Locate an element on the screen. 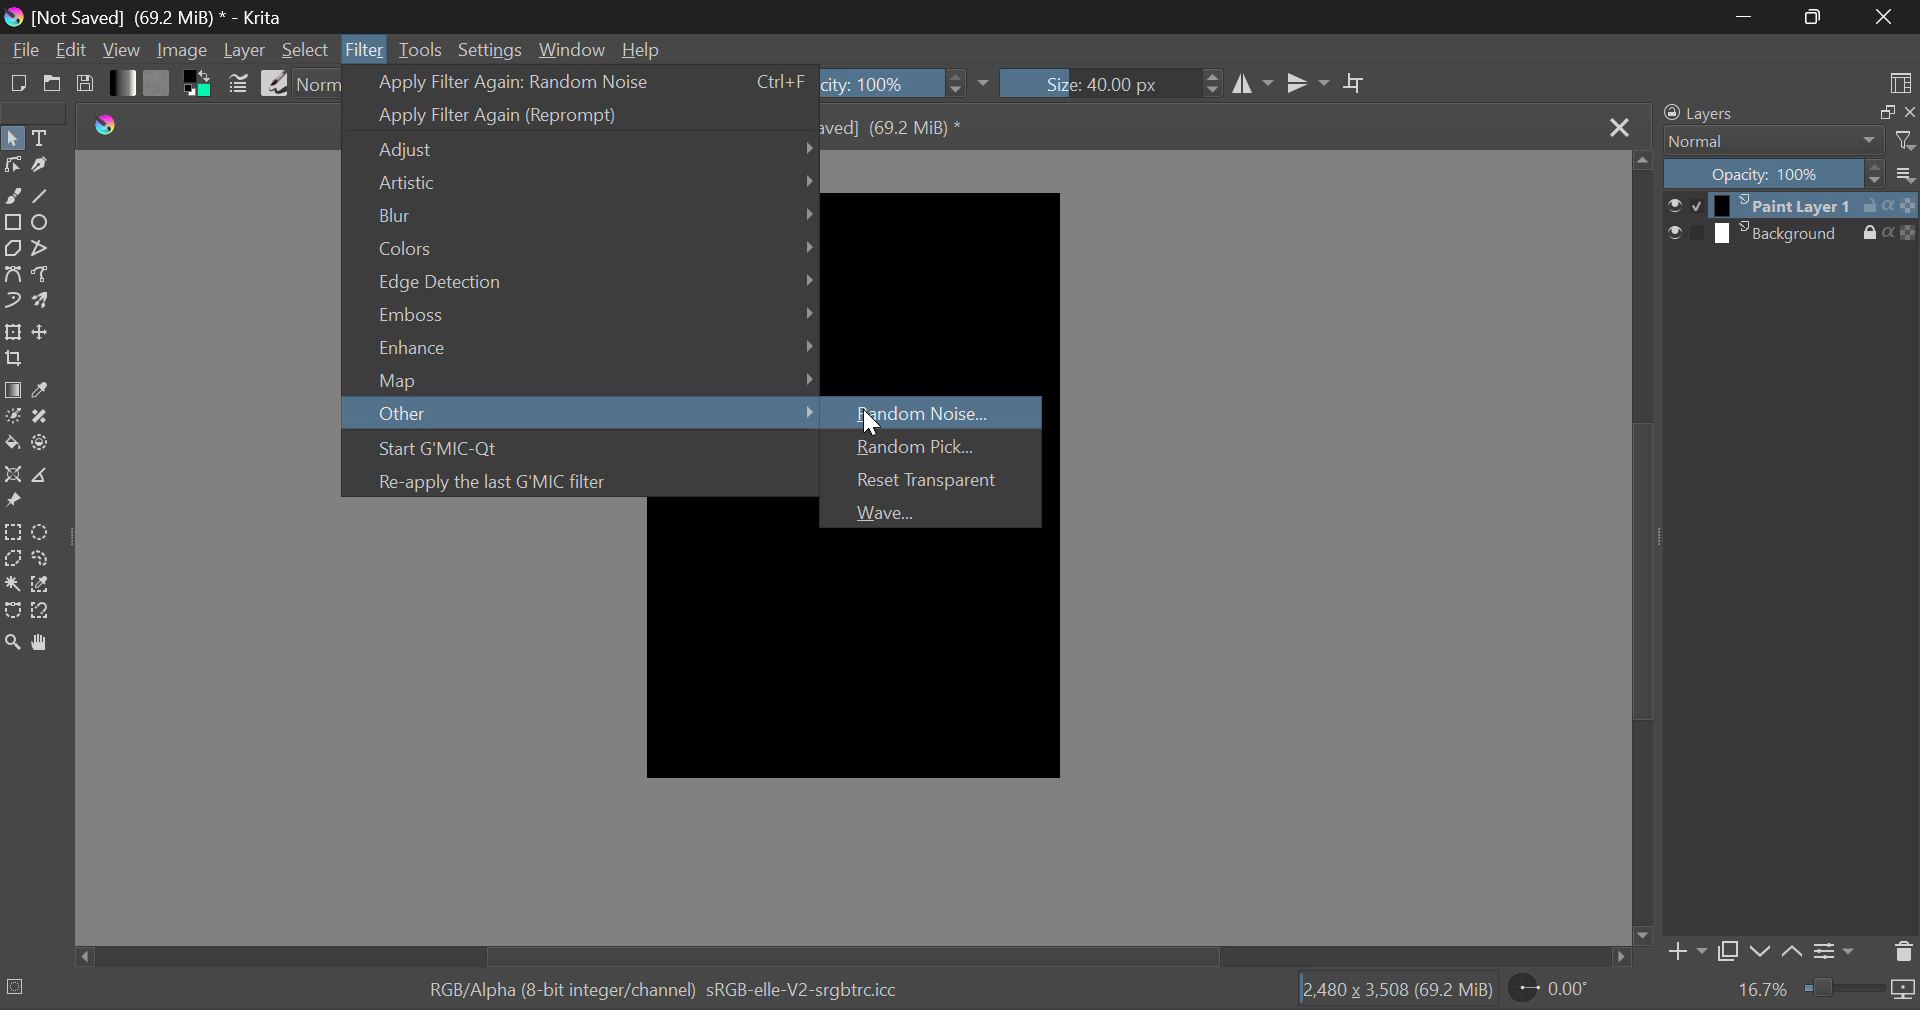 The height and width of the screenshot is (1010, 1920). Close is located at coordinates (1619, 124).